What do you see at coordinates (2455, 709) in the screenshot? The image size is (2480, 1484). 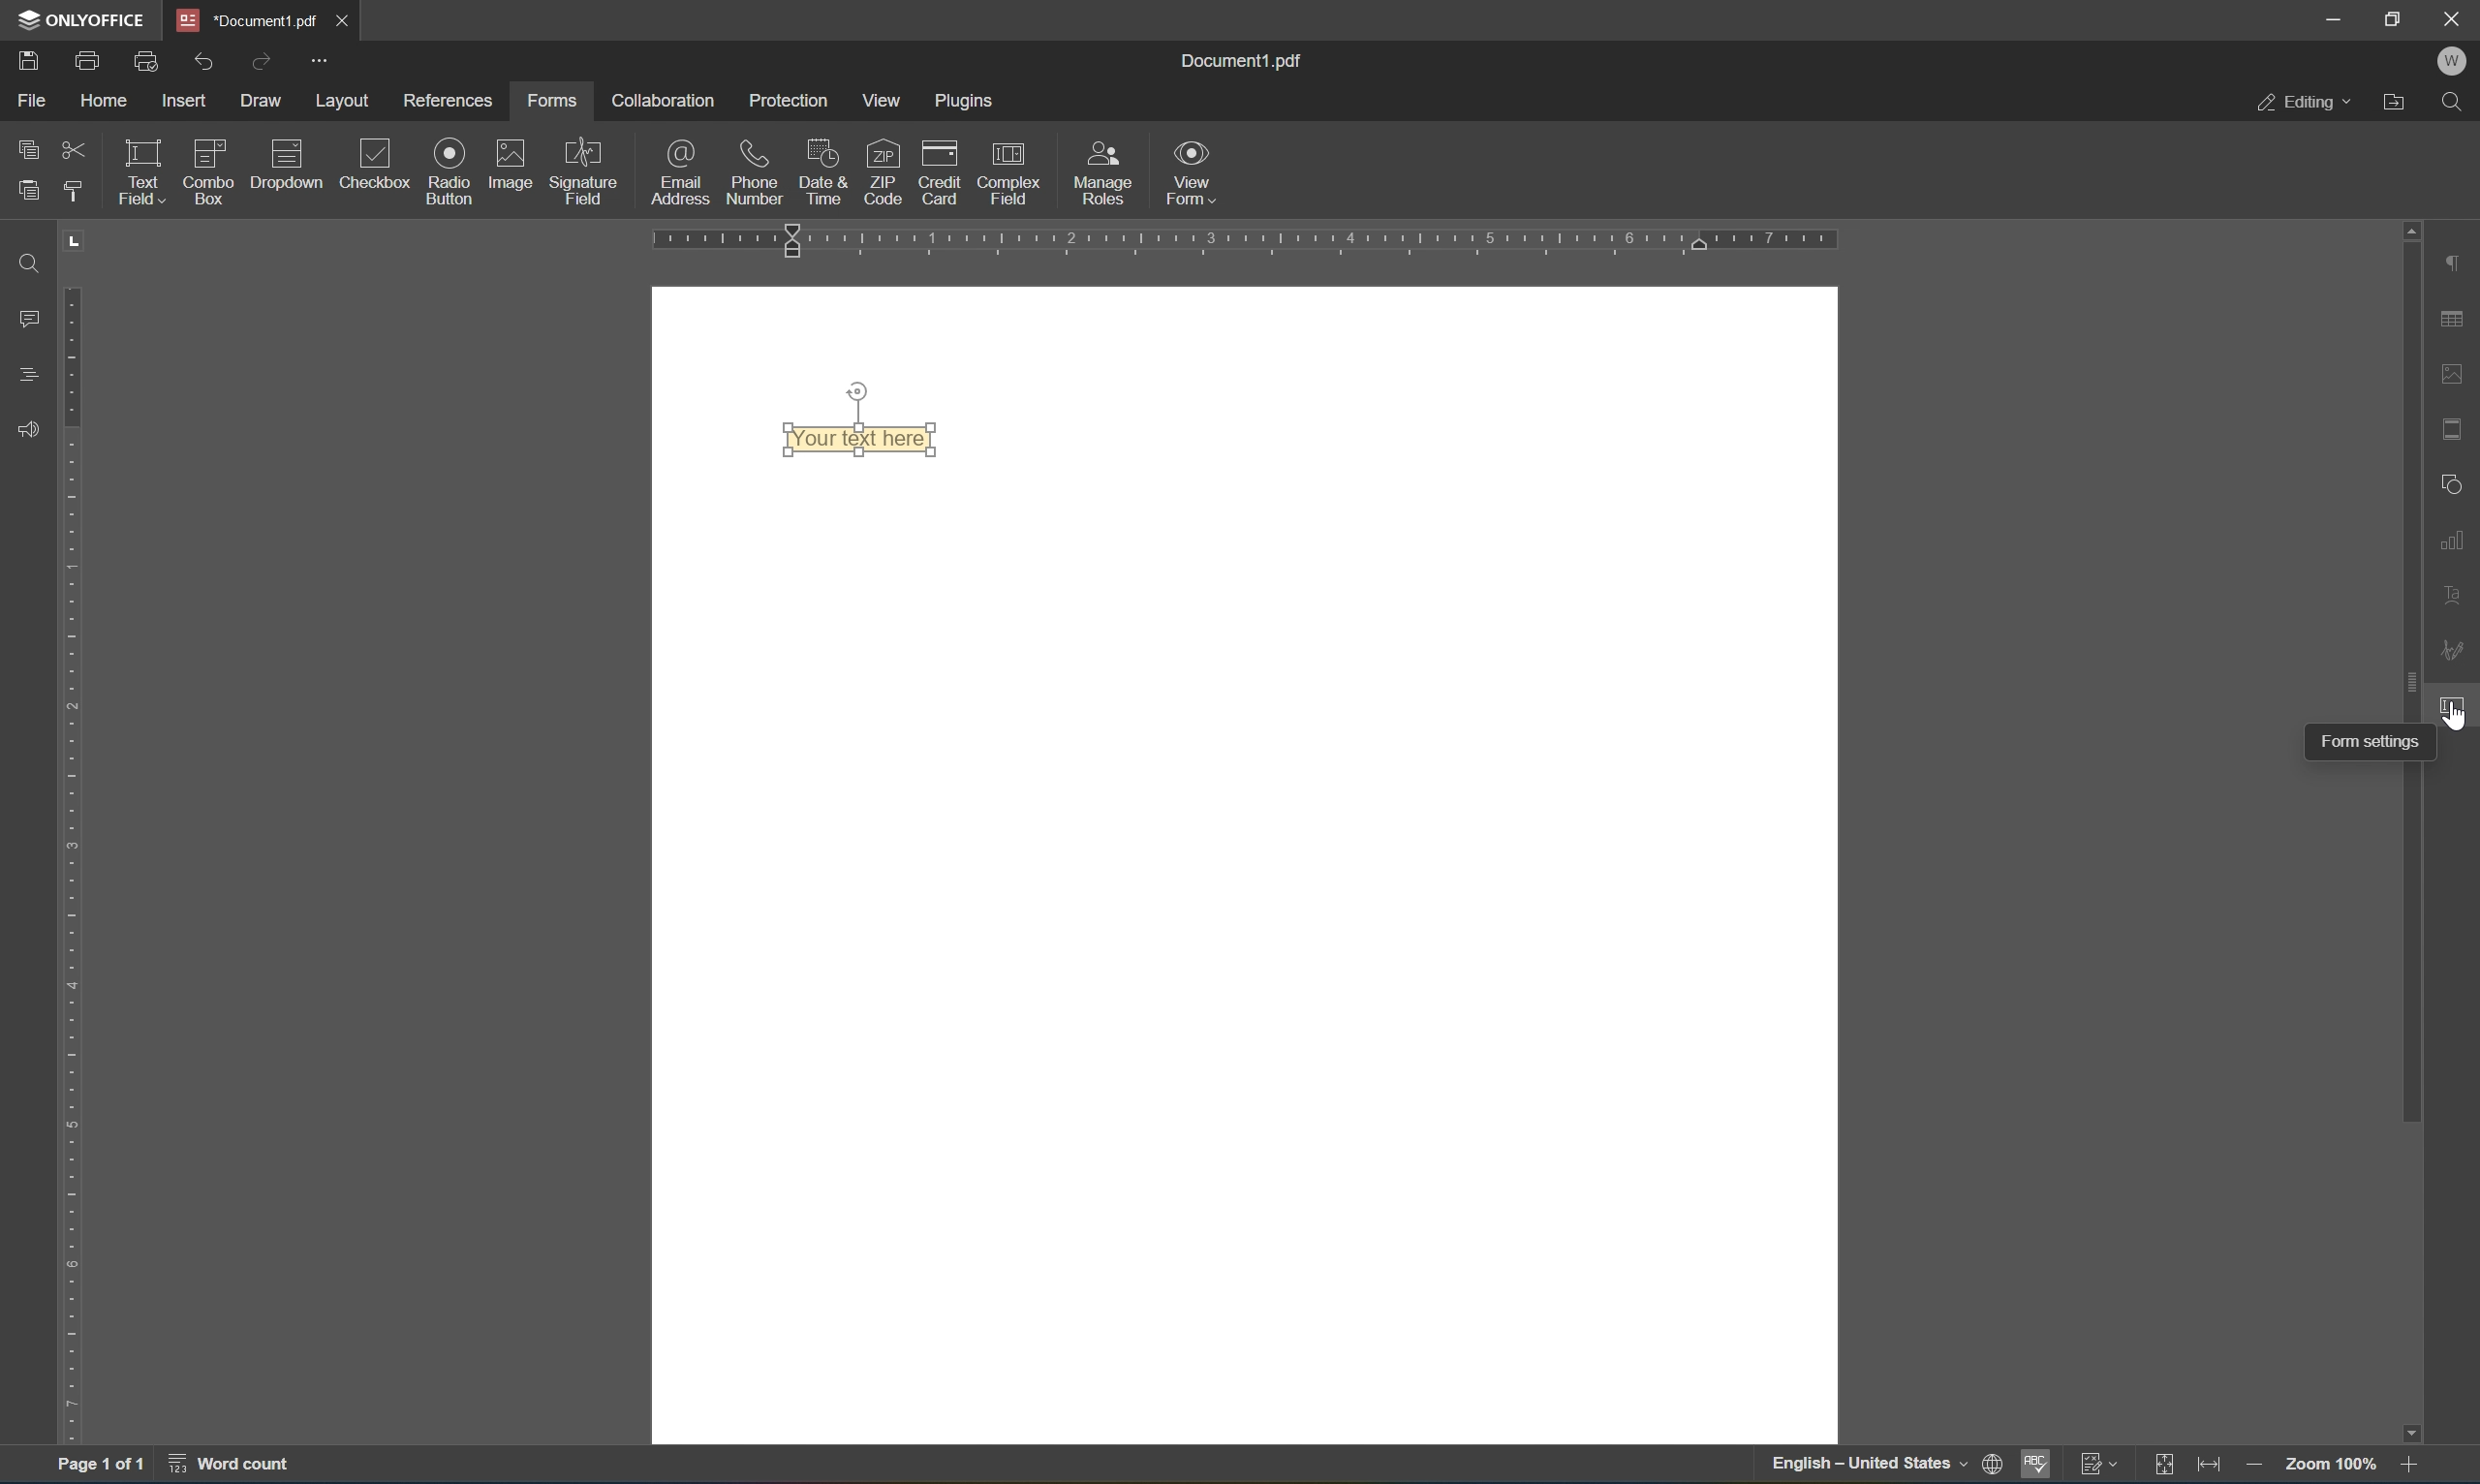 I see `cursor` at bounding box center [2455, 709].